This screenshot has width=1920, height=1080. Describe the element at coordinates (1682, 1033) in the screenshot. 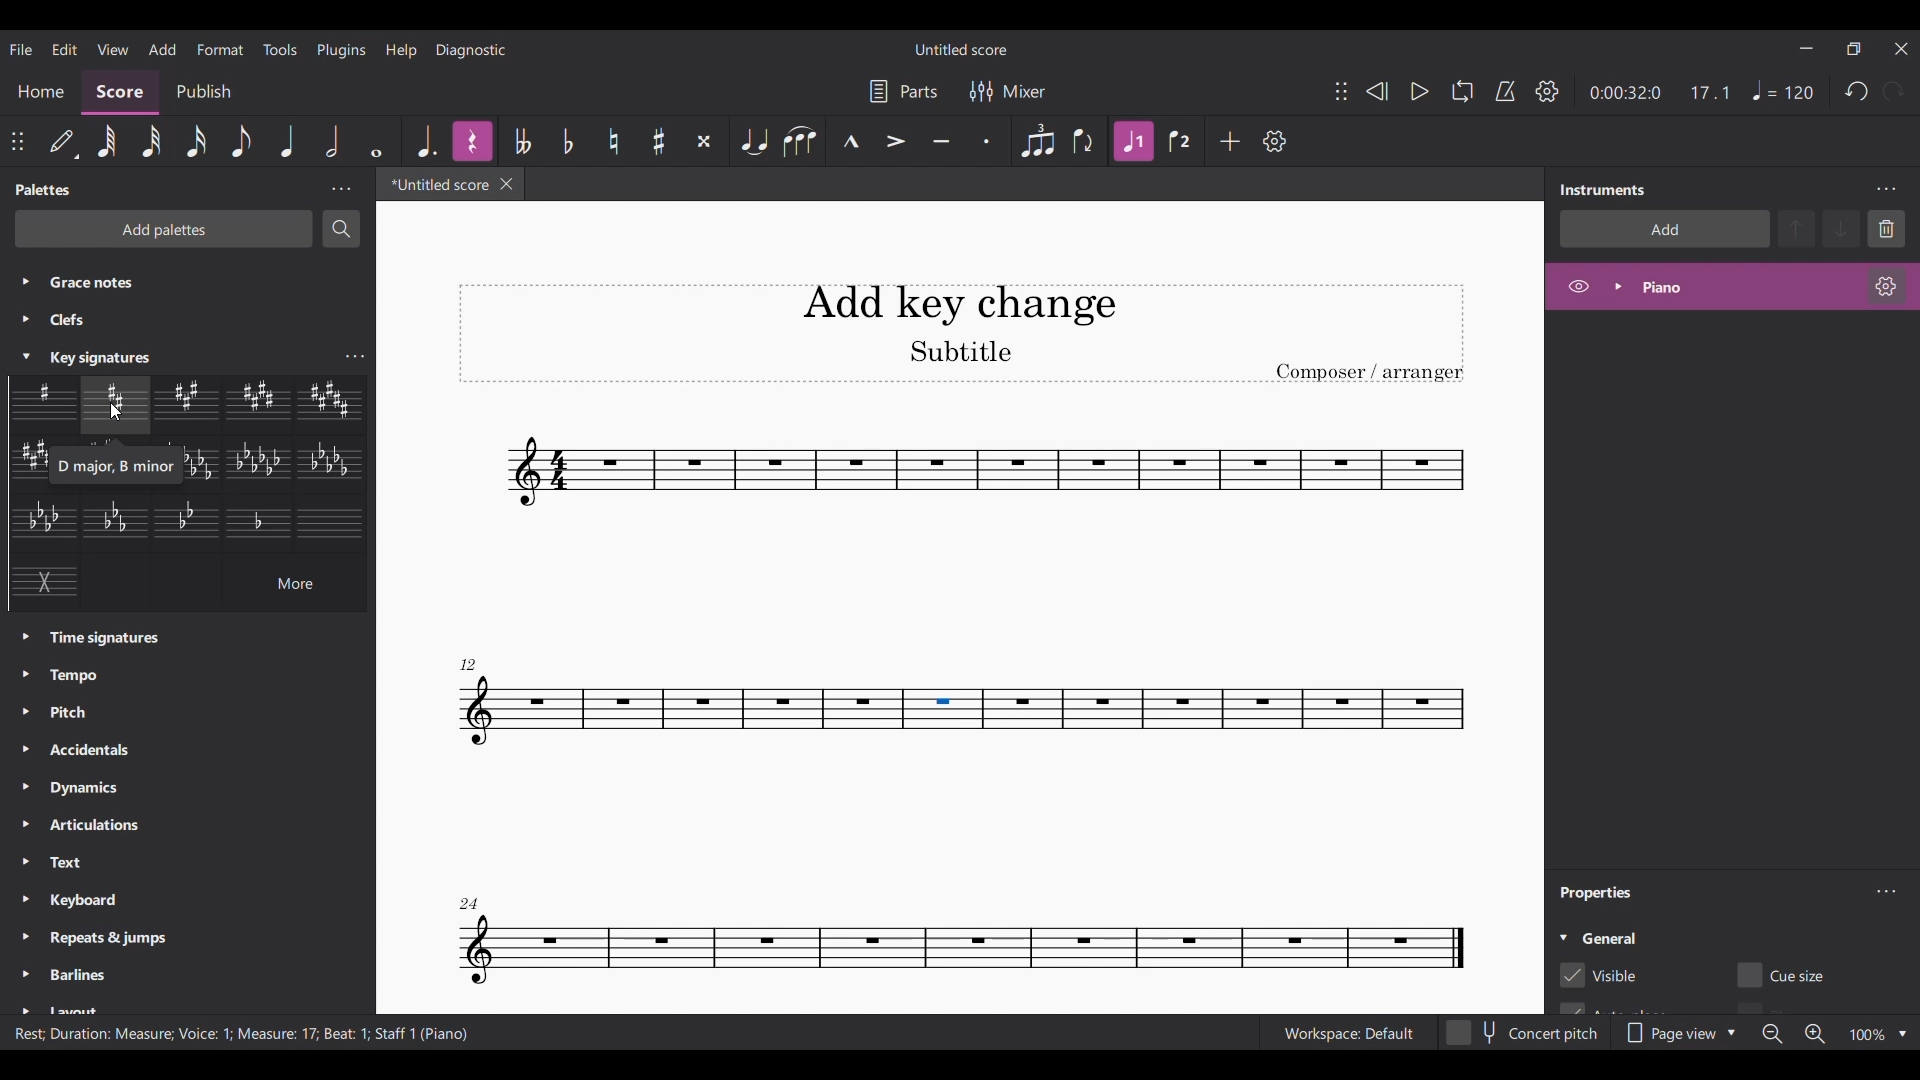

I see `Page view options` at that location.